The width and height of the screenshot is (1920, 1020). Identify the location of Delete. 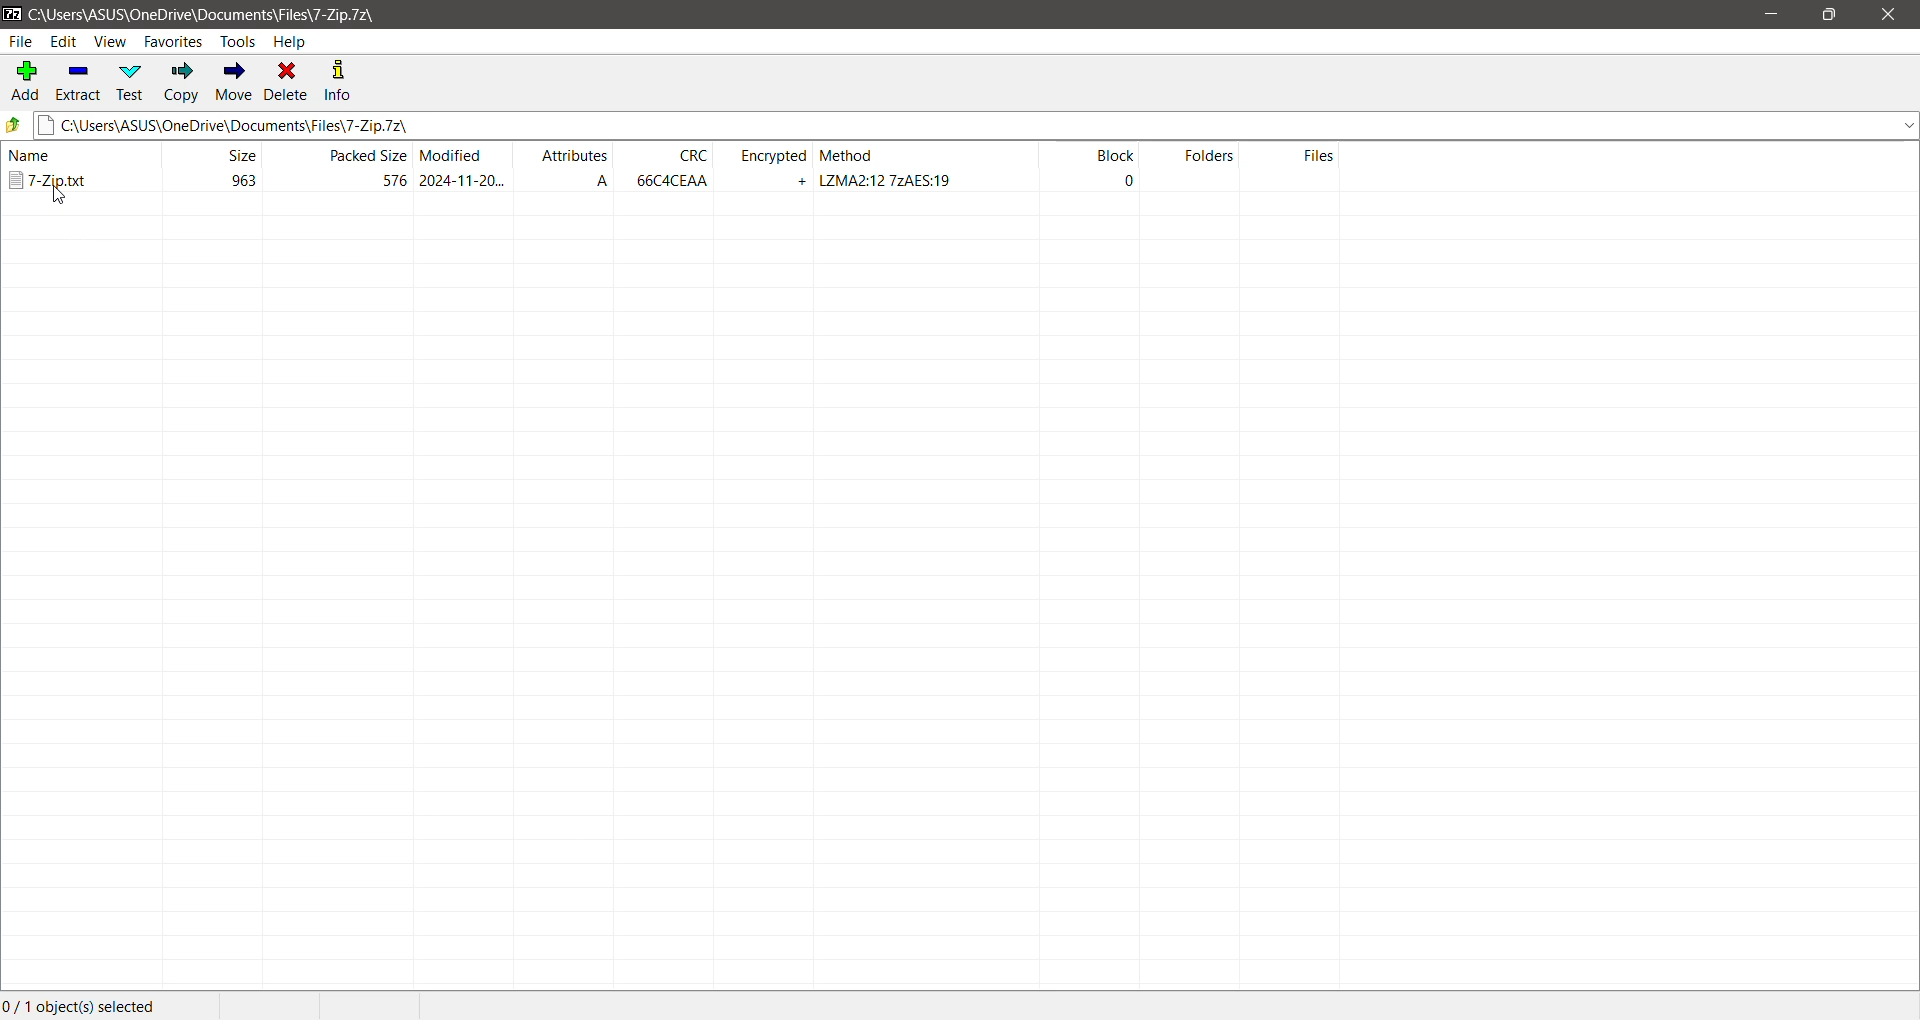
(287, 80).